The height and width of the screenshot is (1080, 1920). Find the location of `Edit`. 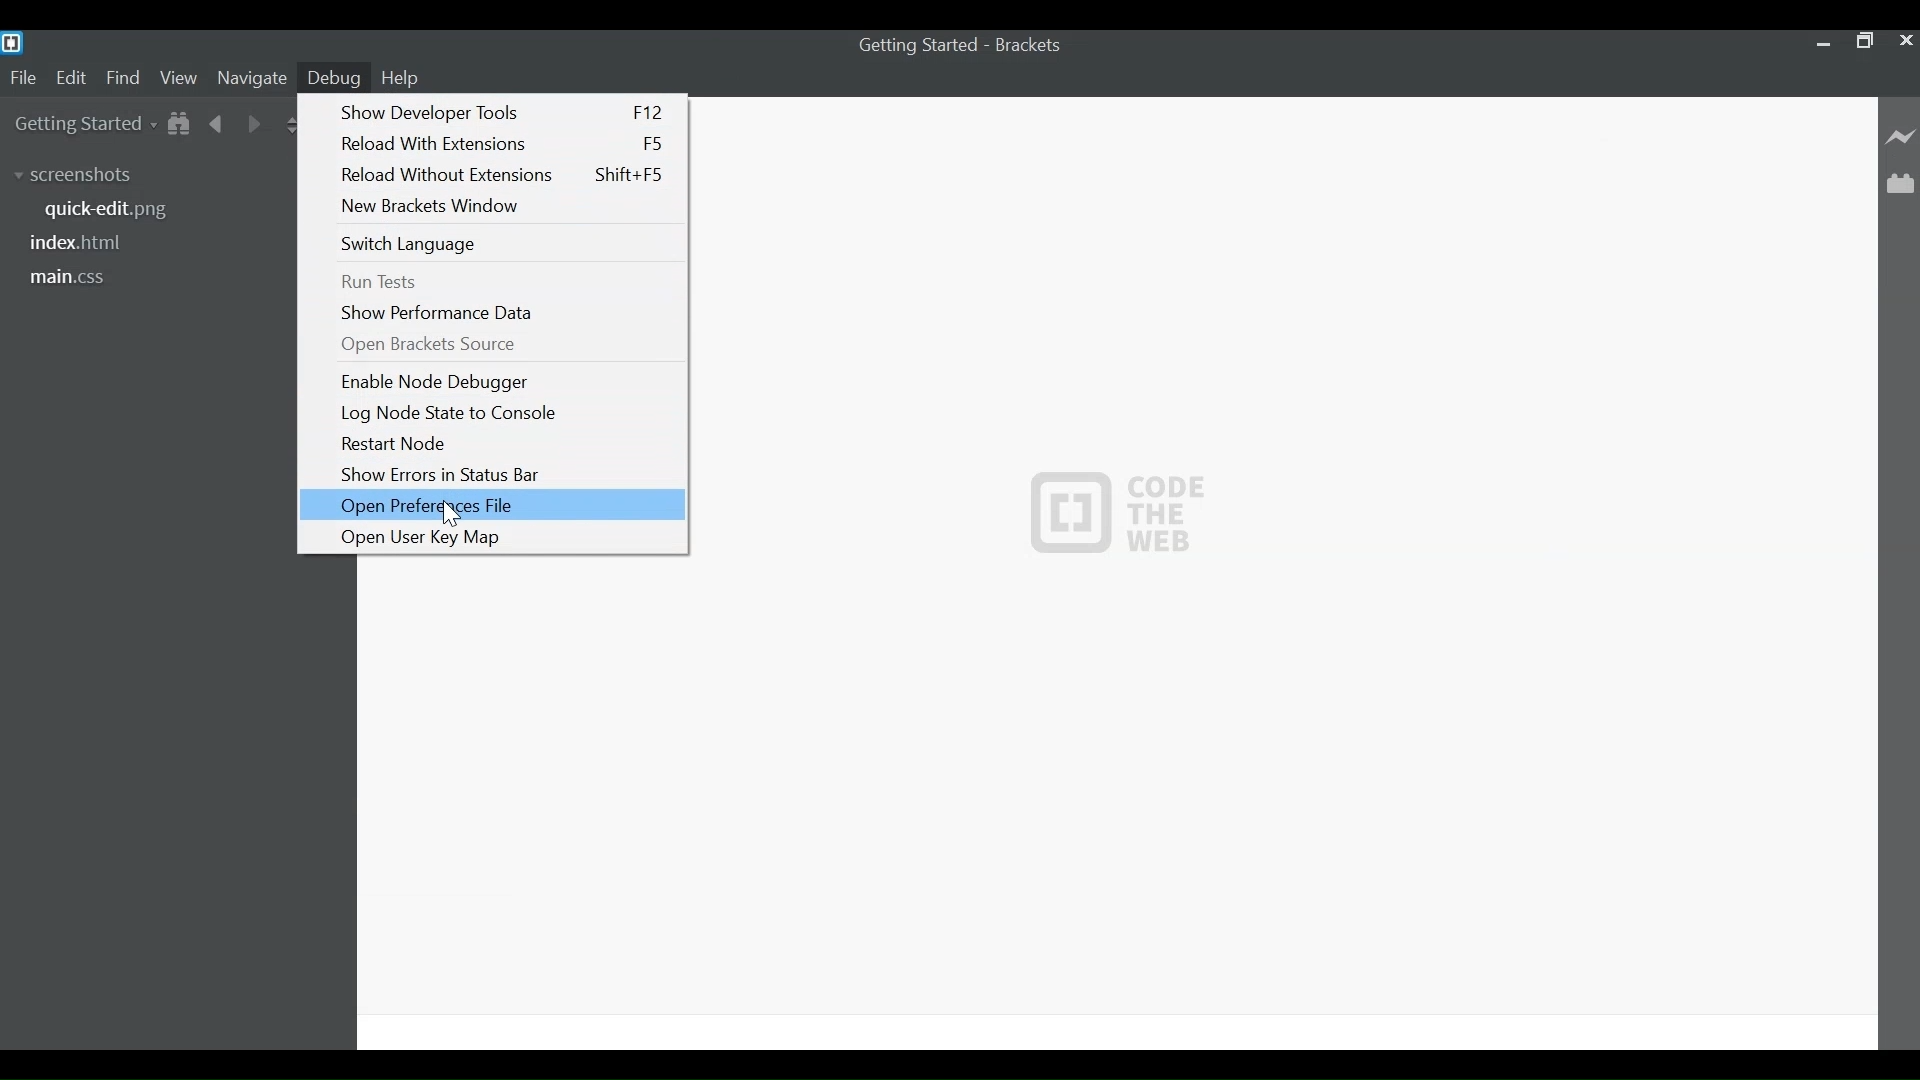

Edit is located at coordinates (75, 77).